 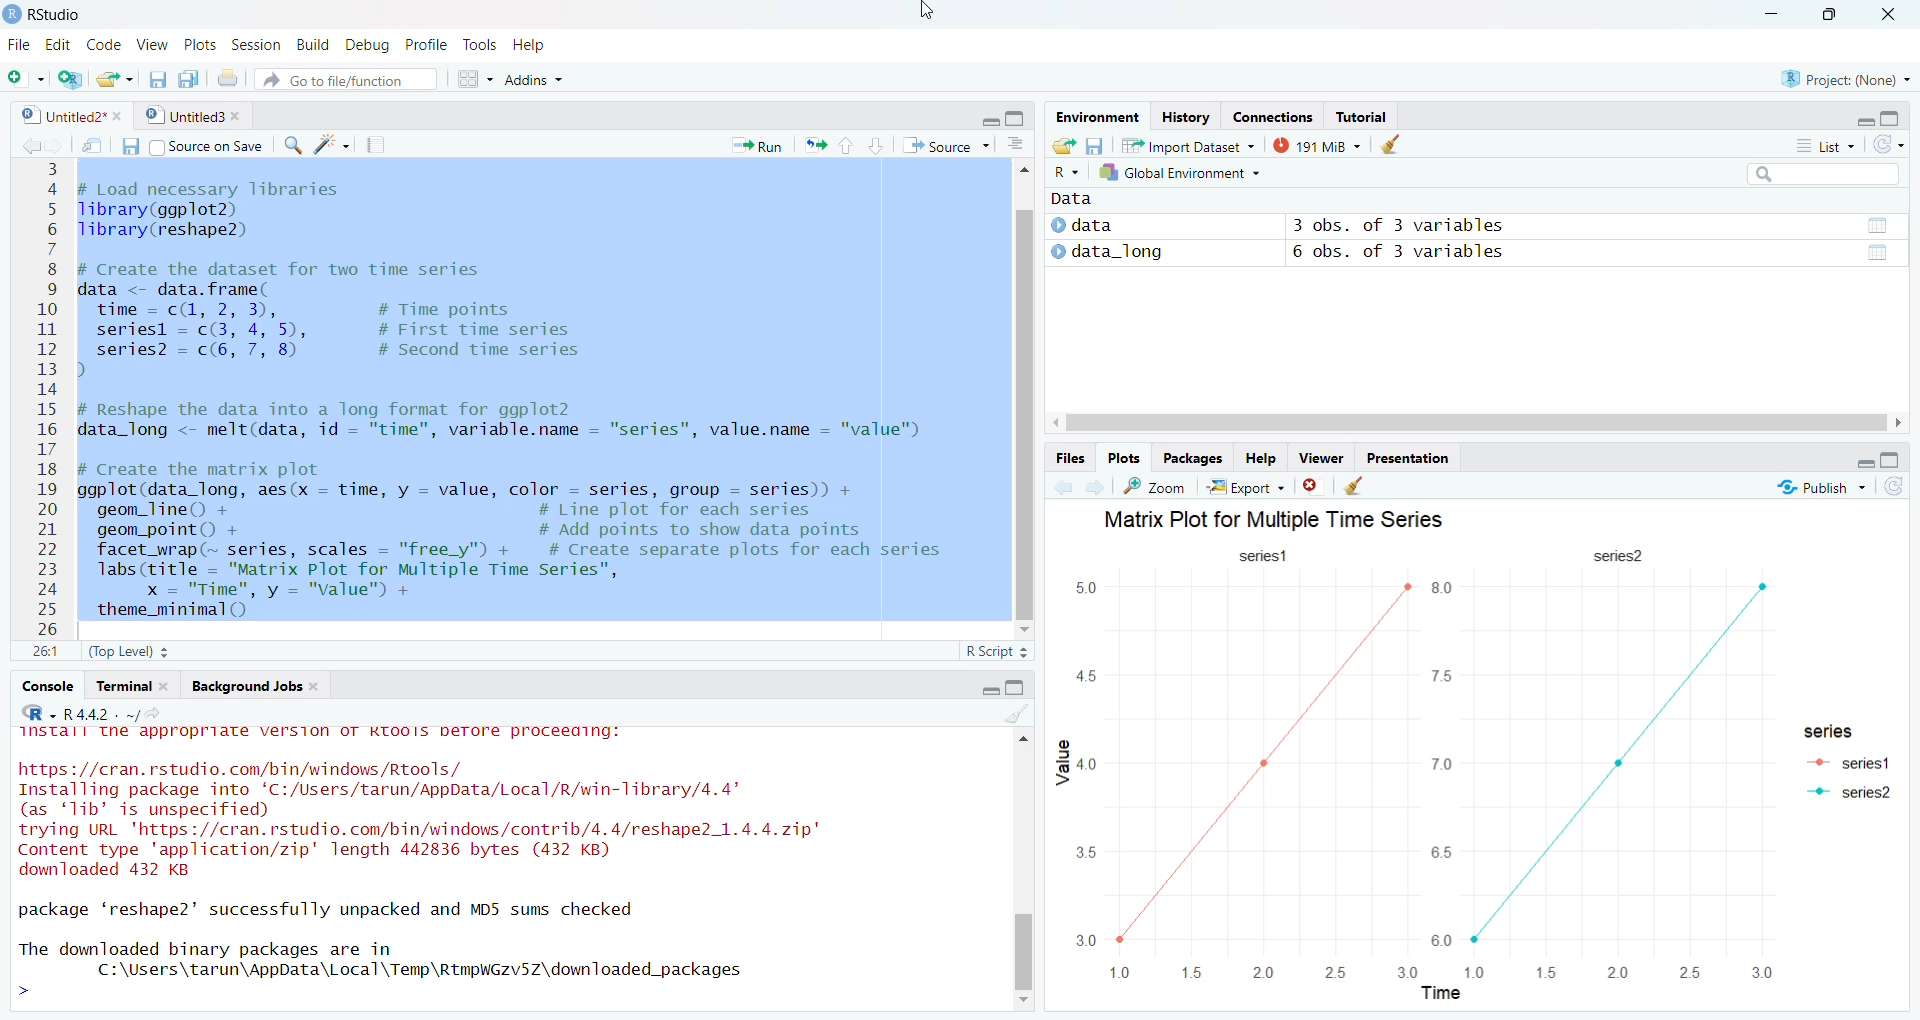 What do you see at coordinates (1188, 172) in the screenshot?
I see `Global Environment ` at bounding box center [1188, 172].